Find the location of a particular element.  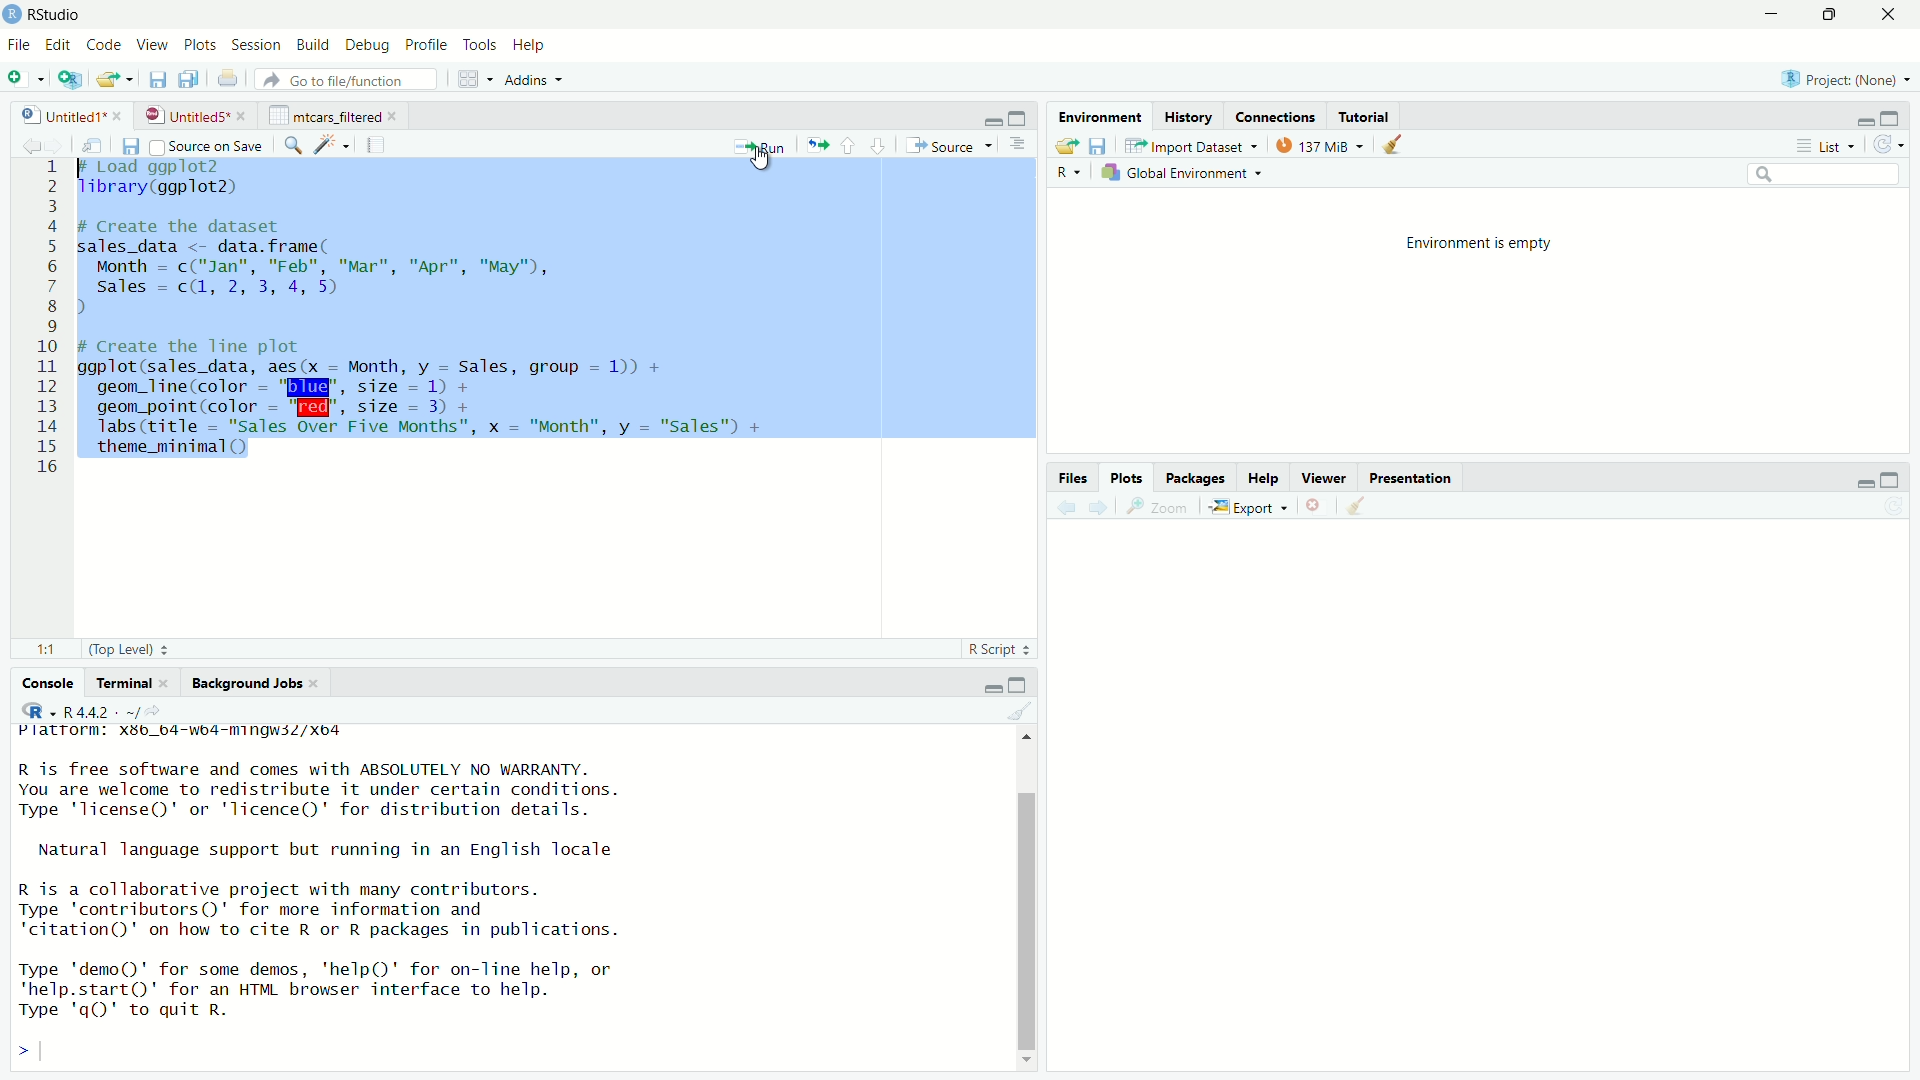

session is located at coordinates (257, 46).